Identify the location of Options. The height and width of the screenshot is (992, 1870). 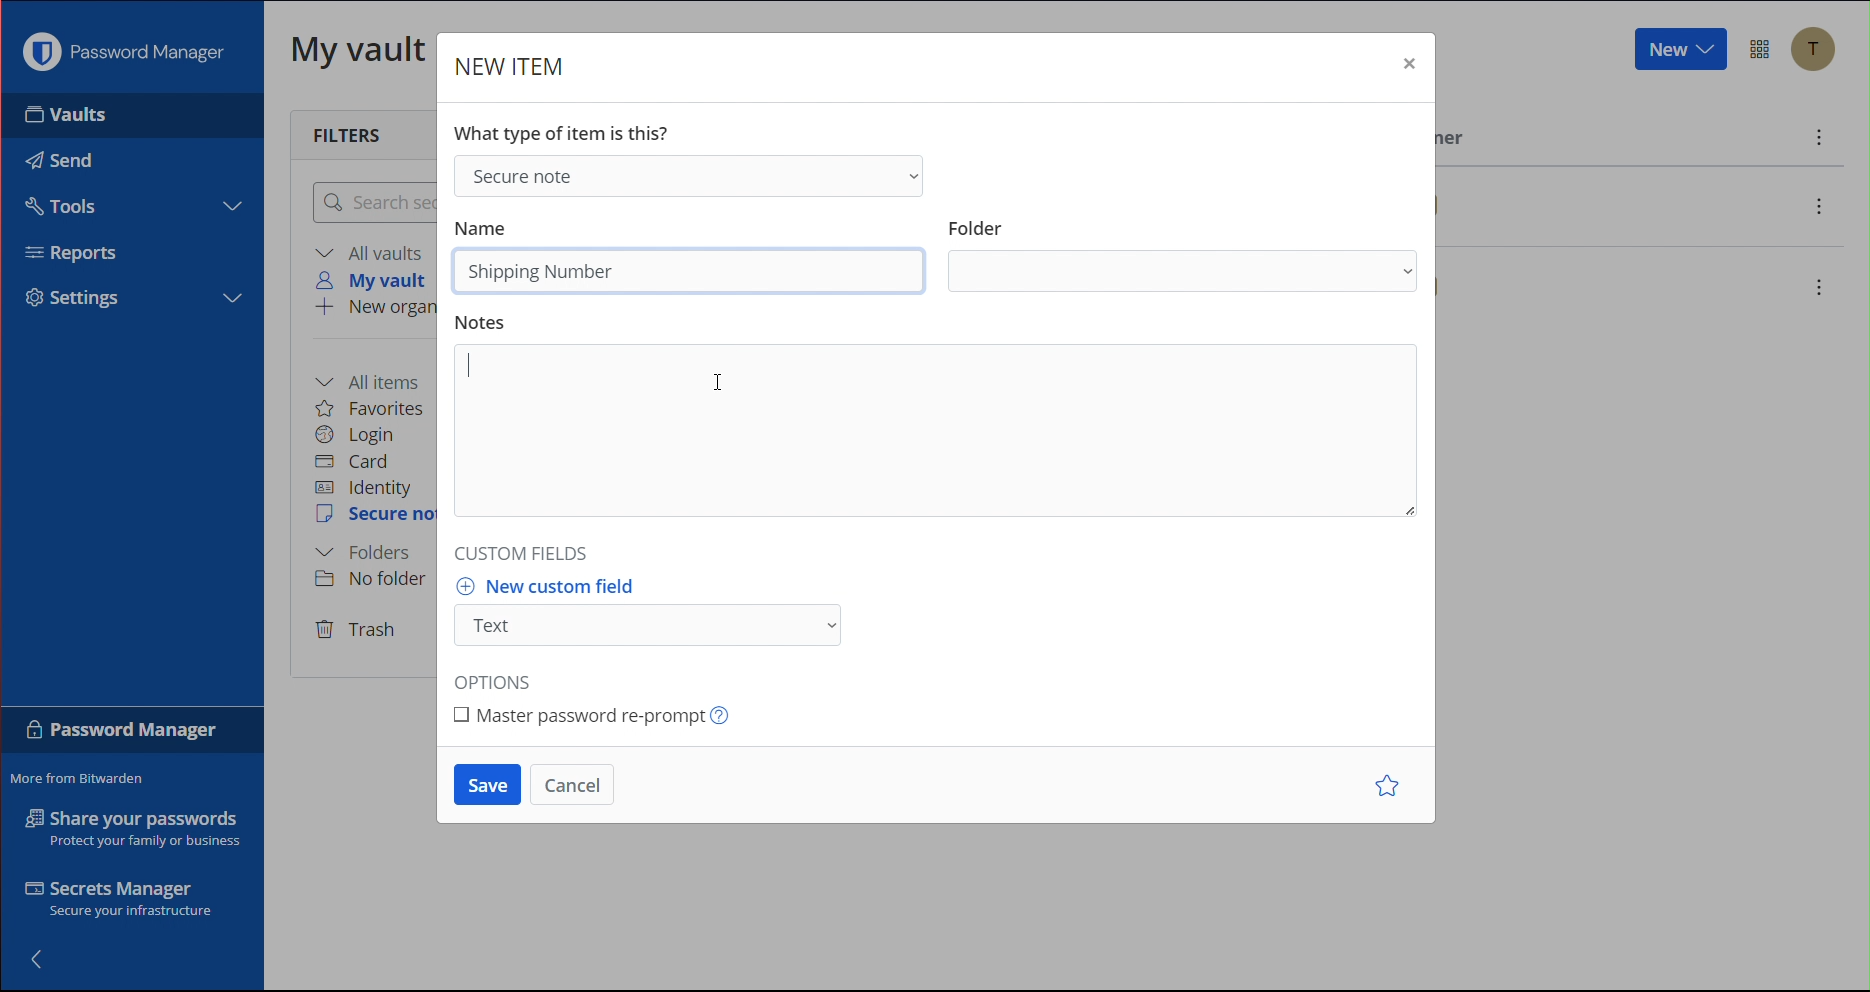
(1762, 48).